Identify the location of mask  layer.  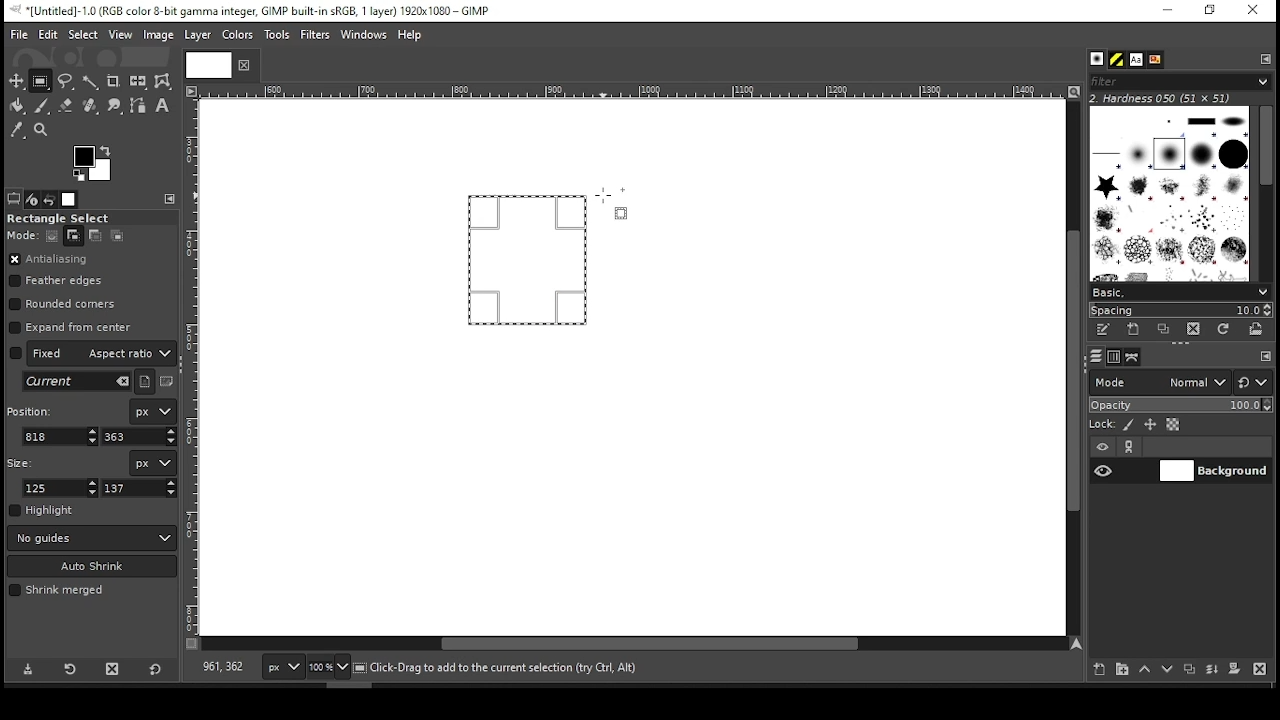
(1234, 670).